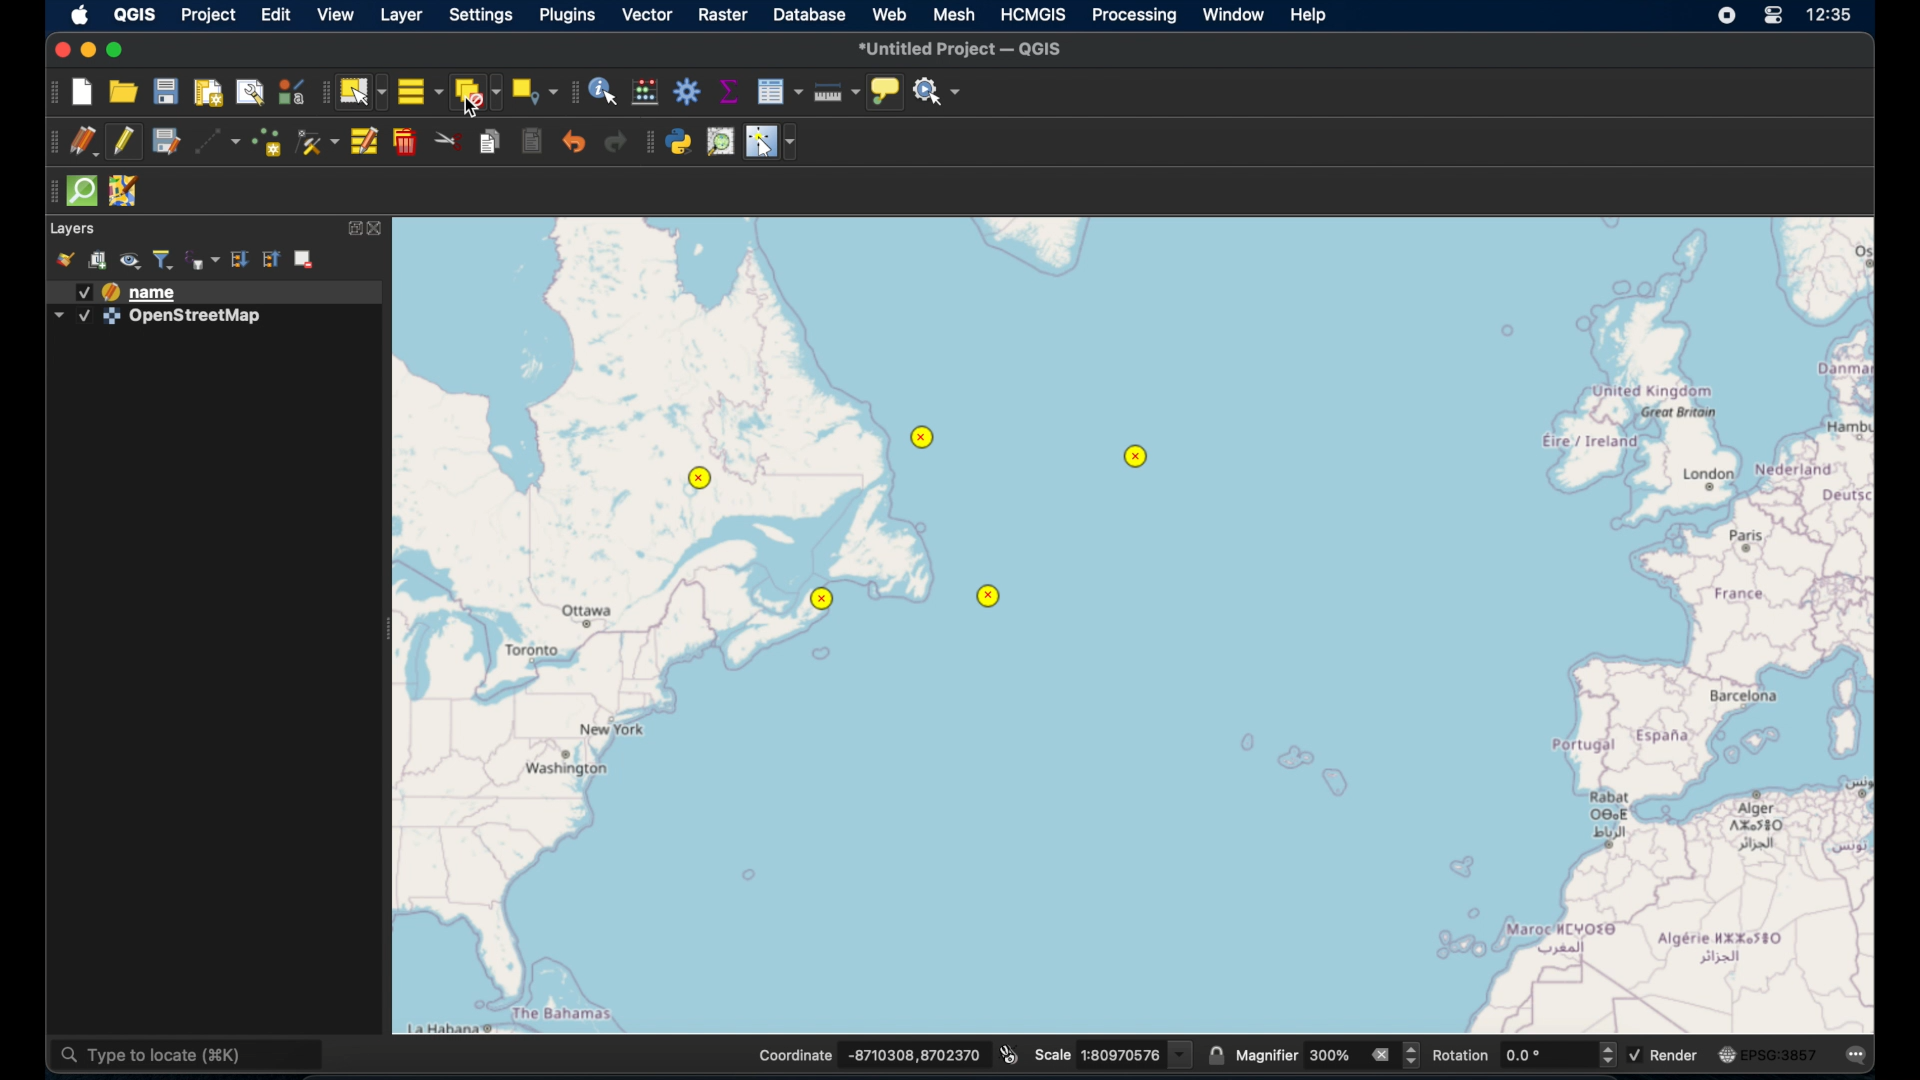 The width and height of the screenshot is (1920, 1080). I want to click on manage map theme, so click(131, 263).